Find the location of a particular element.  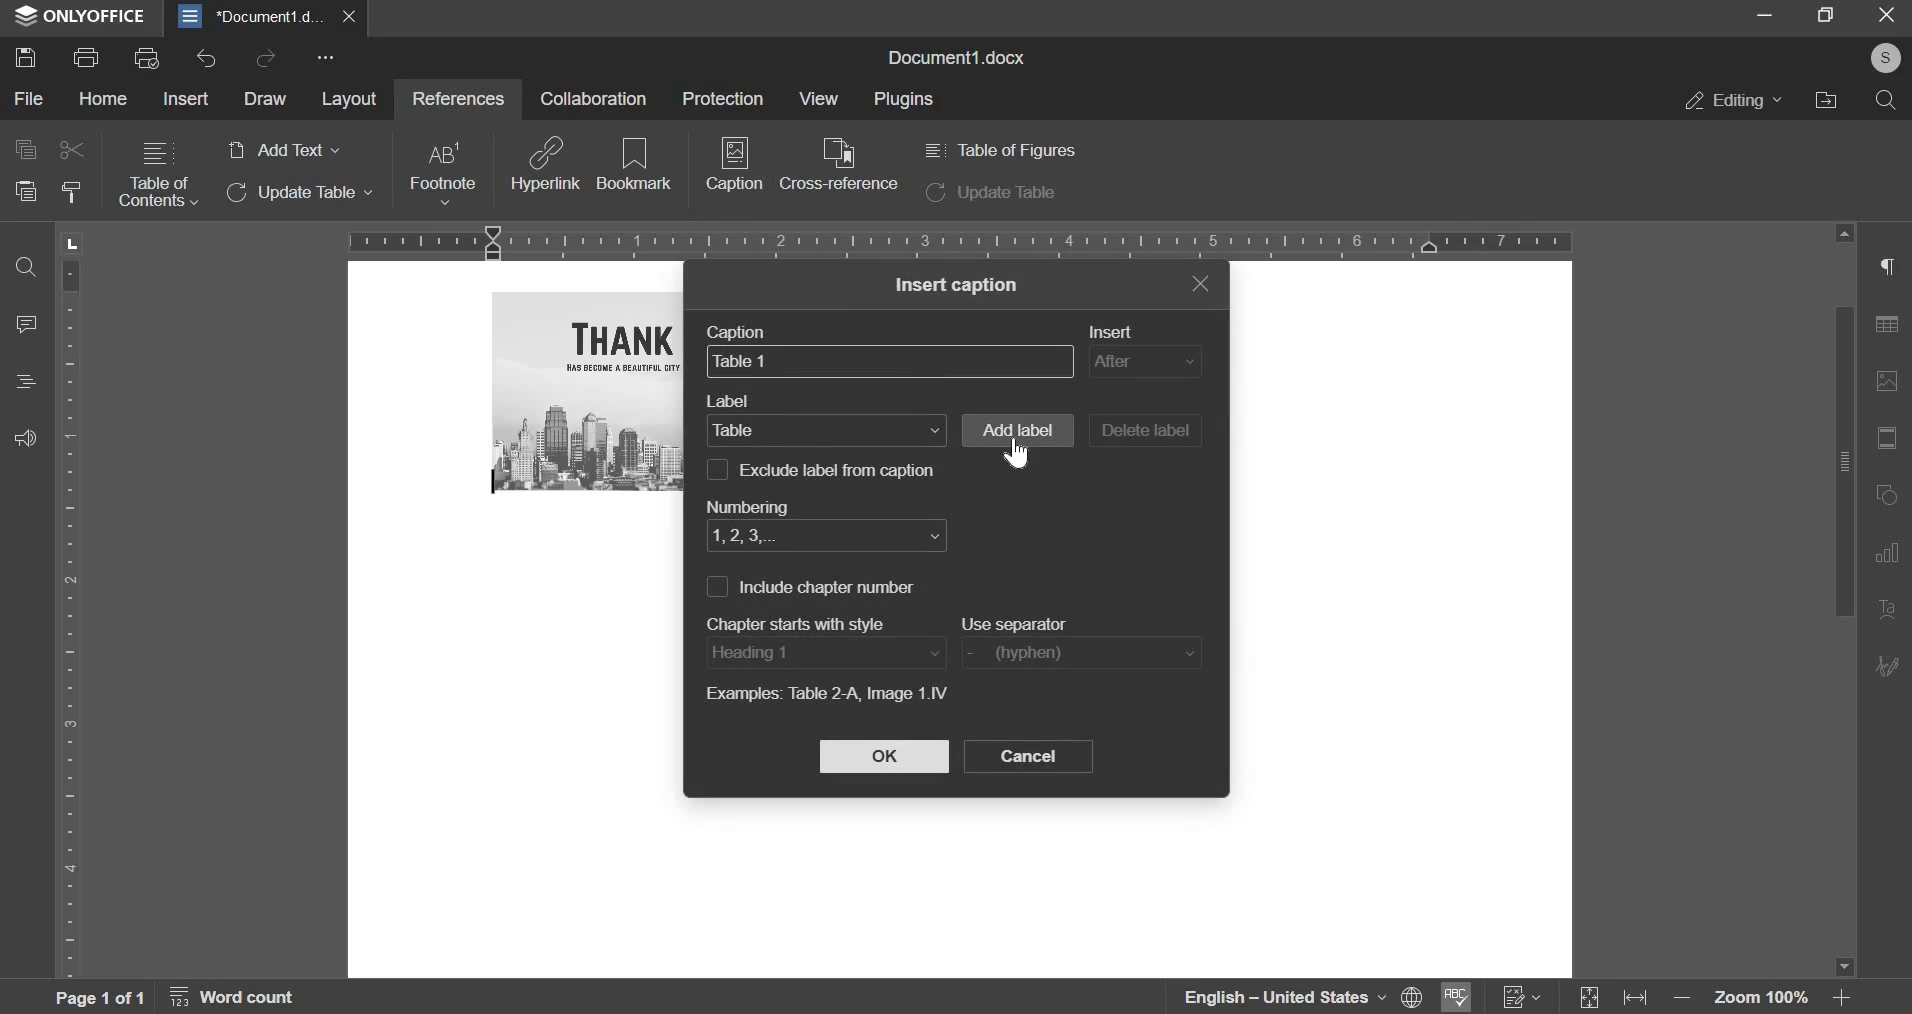

add text is located at coordinates (282, 151).